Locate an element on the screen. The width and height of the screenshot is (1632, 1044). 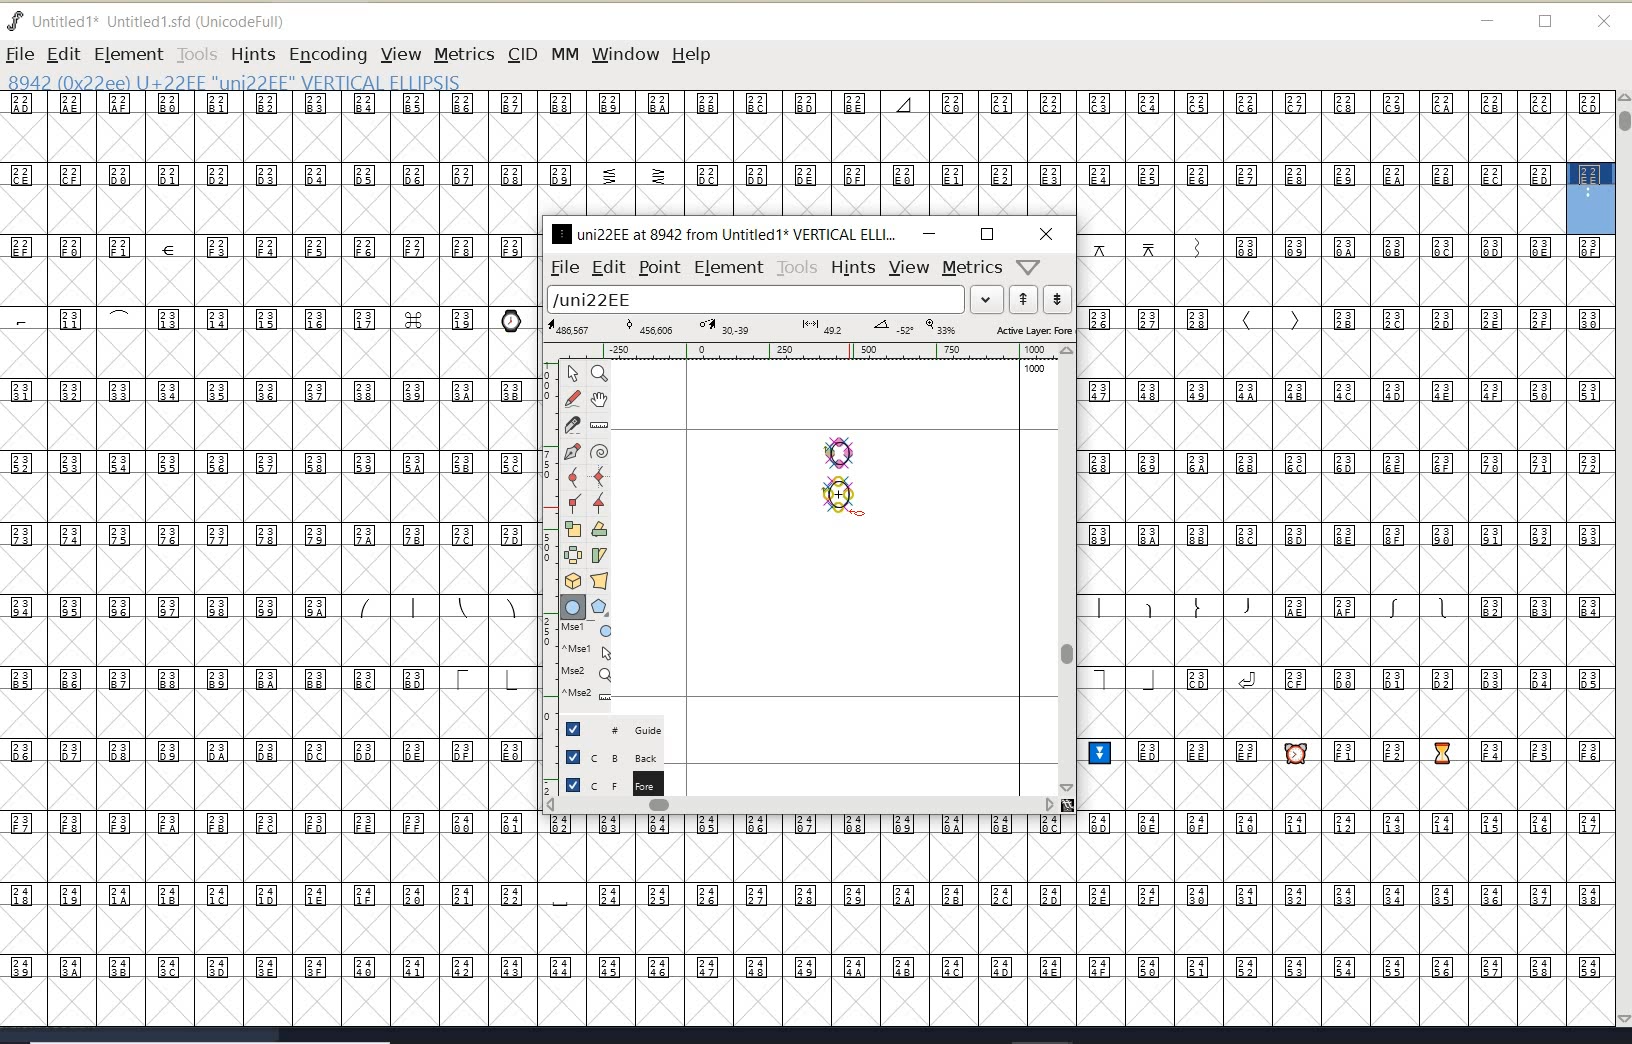
ELEMENT is located at coordinates (128, 54).